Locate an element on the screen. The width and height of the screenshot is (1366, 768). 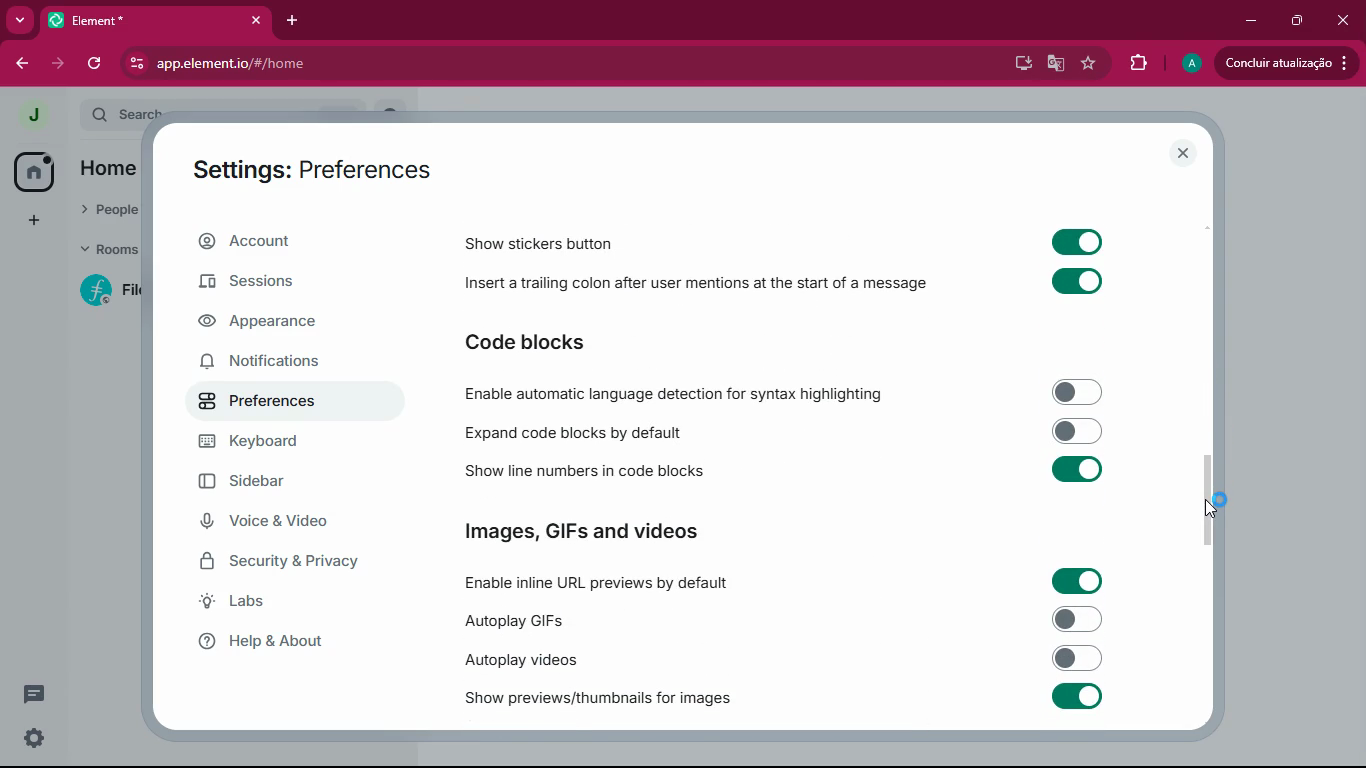
google translate is located at coordinates (1054, 63).